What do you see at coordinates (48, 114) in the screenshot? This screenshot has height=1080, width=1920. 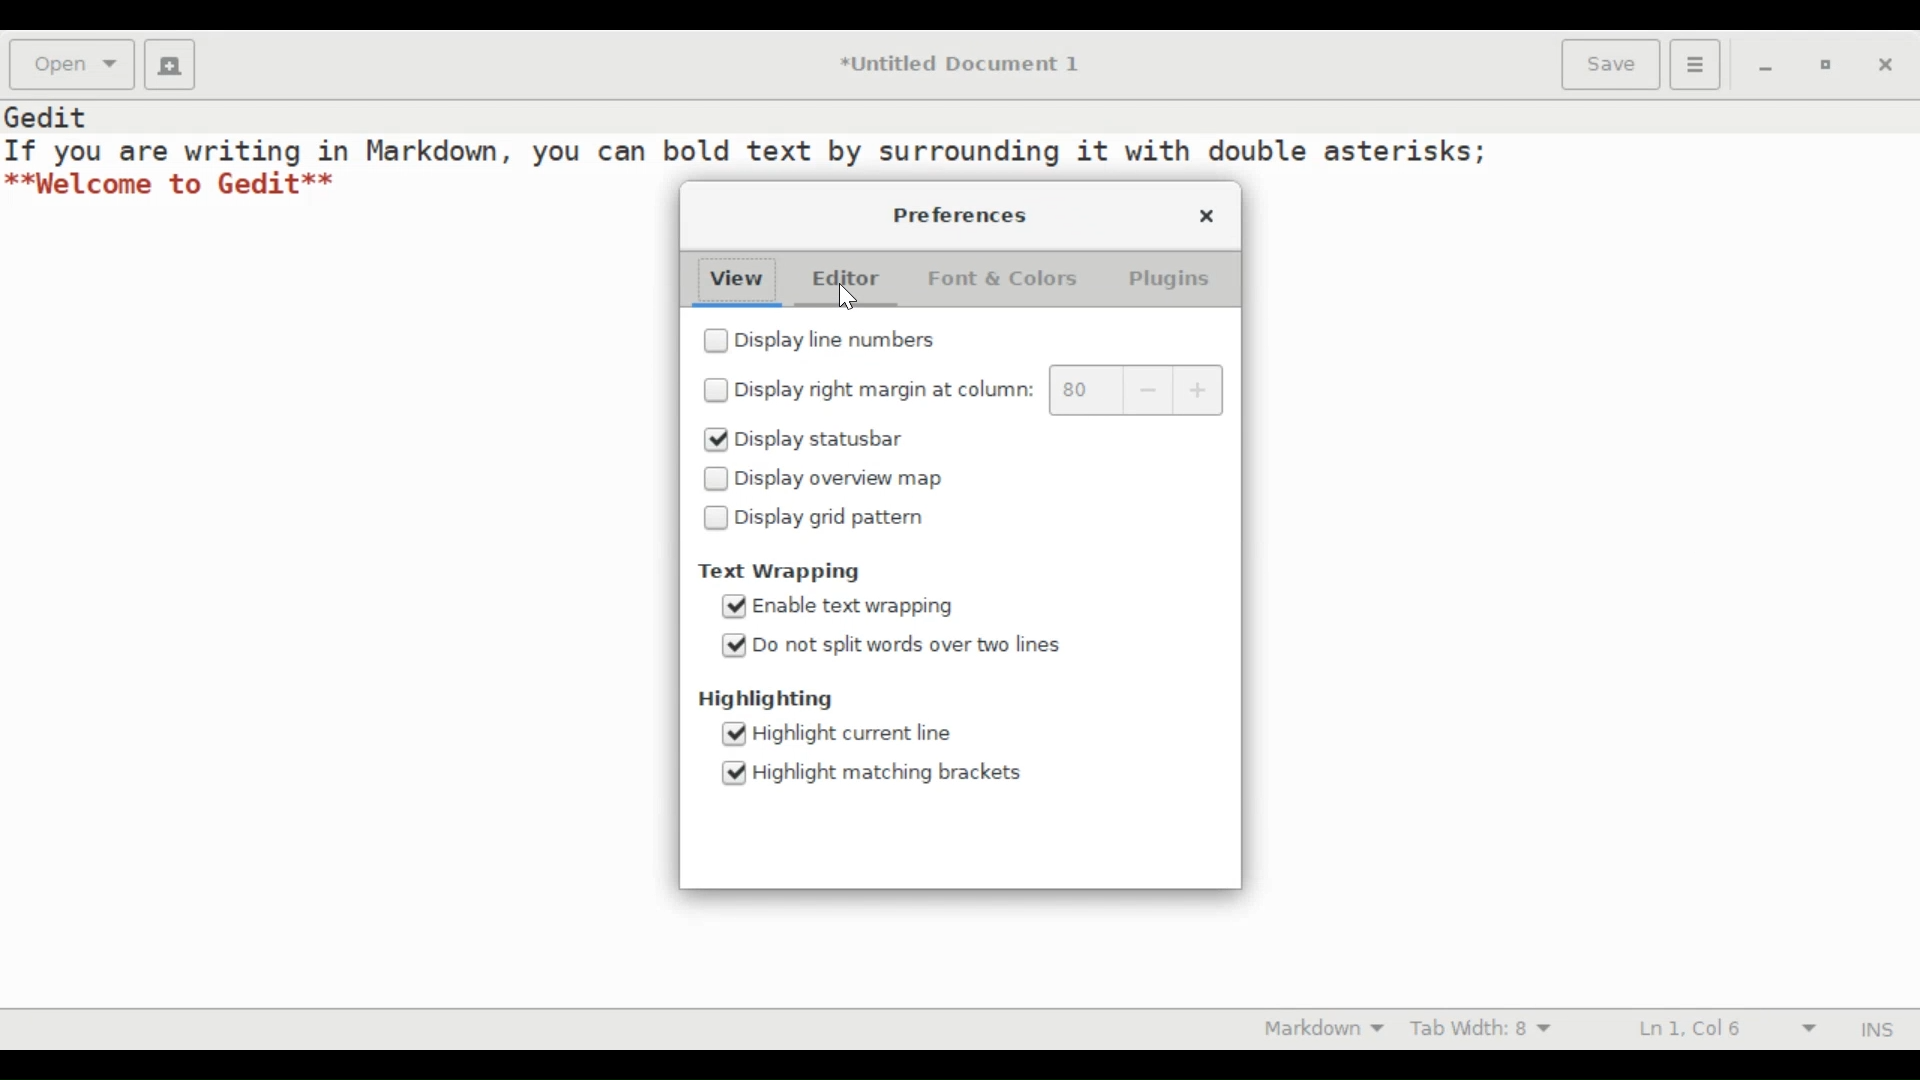 I see `Gedit` at bounding box center [48, 114].